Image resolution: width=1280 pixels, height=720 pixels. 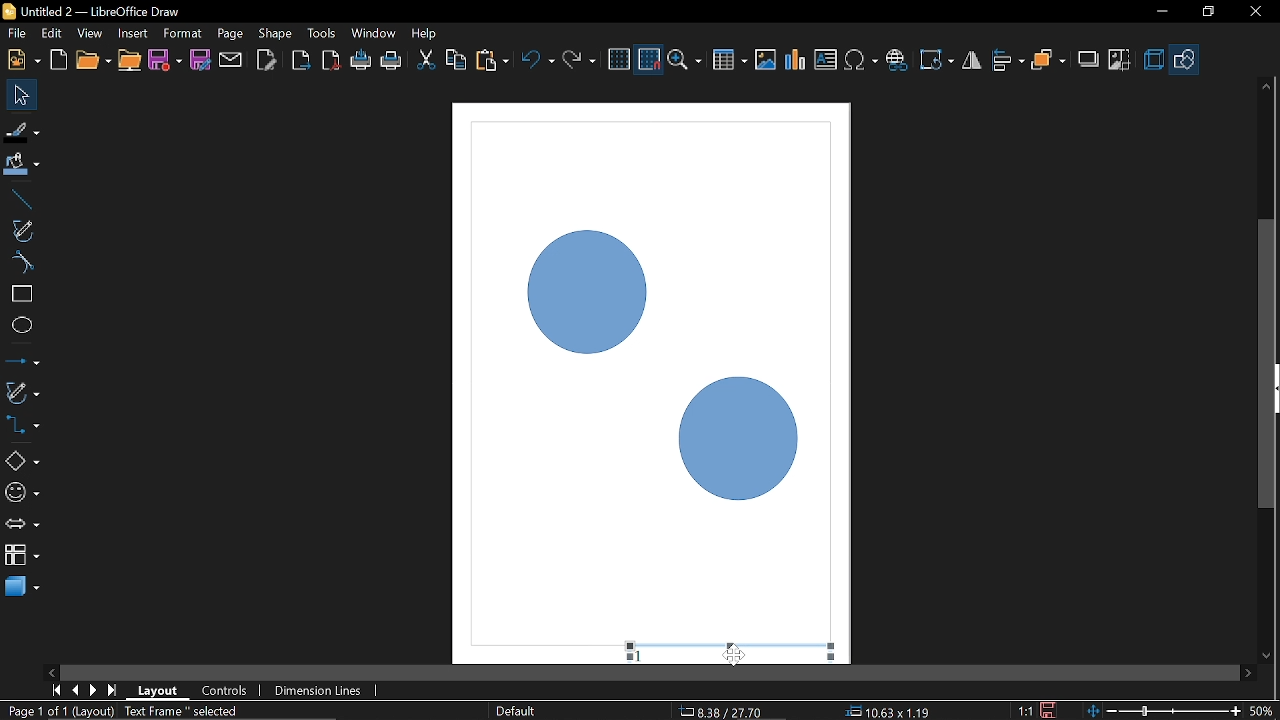 What do you see at coordinates (23, 95) in the screenshot?
I see `Select` at bounding box center [23, 95].